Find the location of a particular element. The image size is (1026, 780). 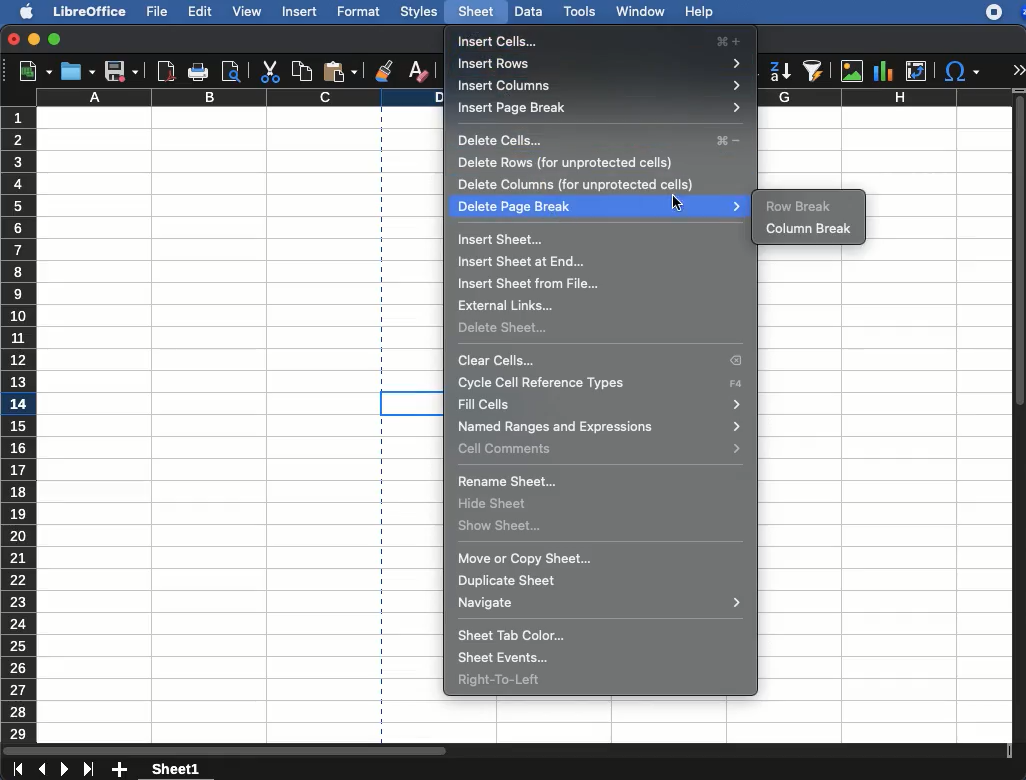

tools is located at coordinates (580, 13).